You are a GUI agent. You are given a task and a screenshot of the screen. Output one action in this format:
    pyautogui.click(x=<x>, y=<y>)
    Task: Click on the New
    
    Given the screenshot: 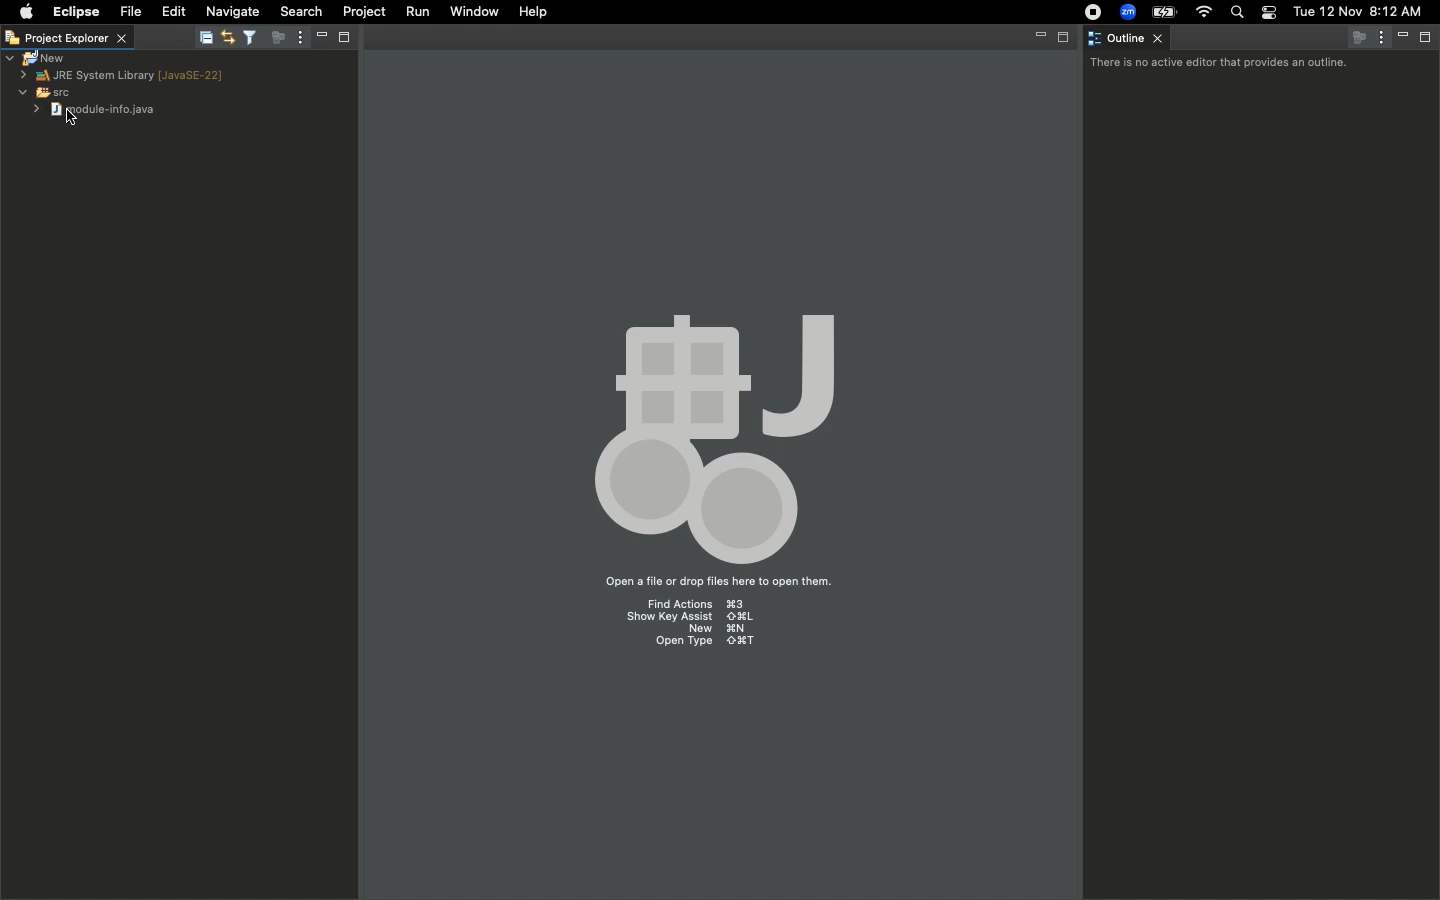 What is the action you would take?
    pyautogui.click(x=718, y=630)
    